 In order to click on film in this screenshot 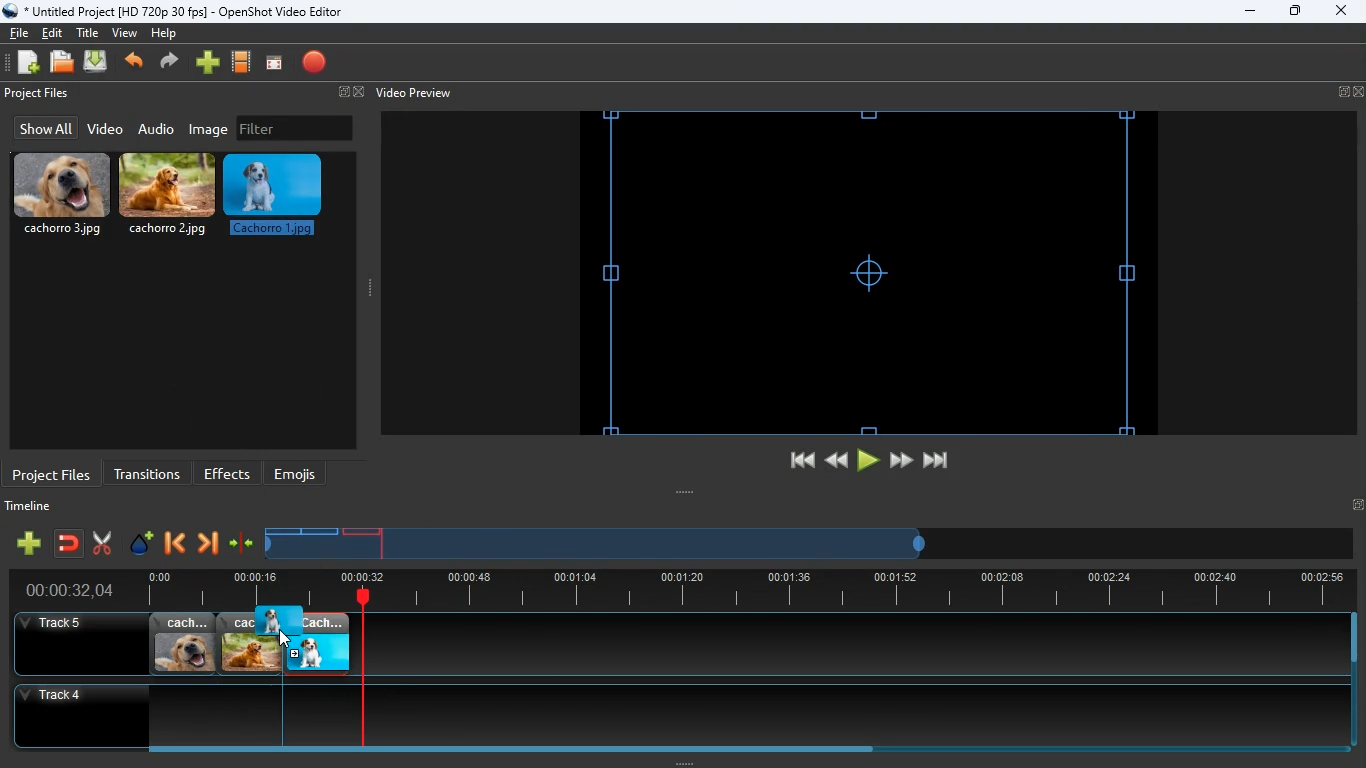, I will do `click(242, 63)`.